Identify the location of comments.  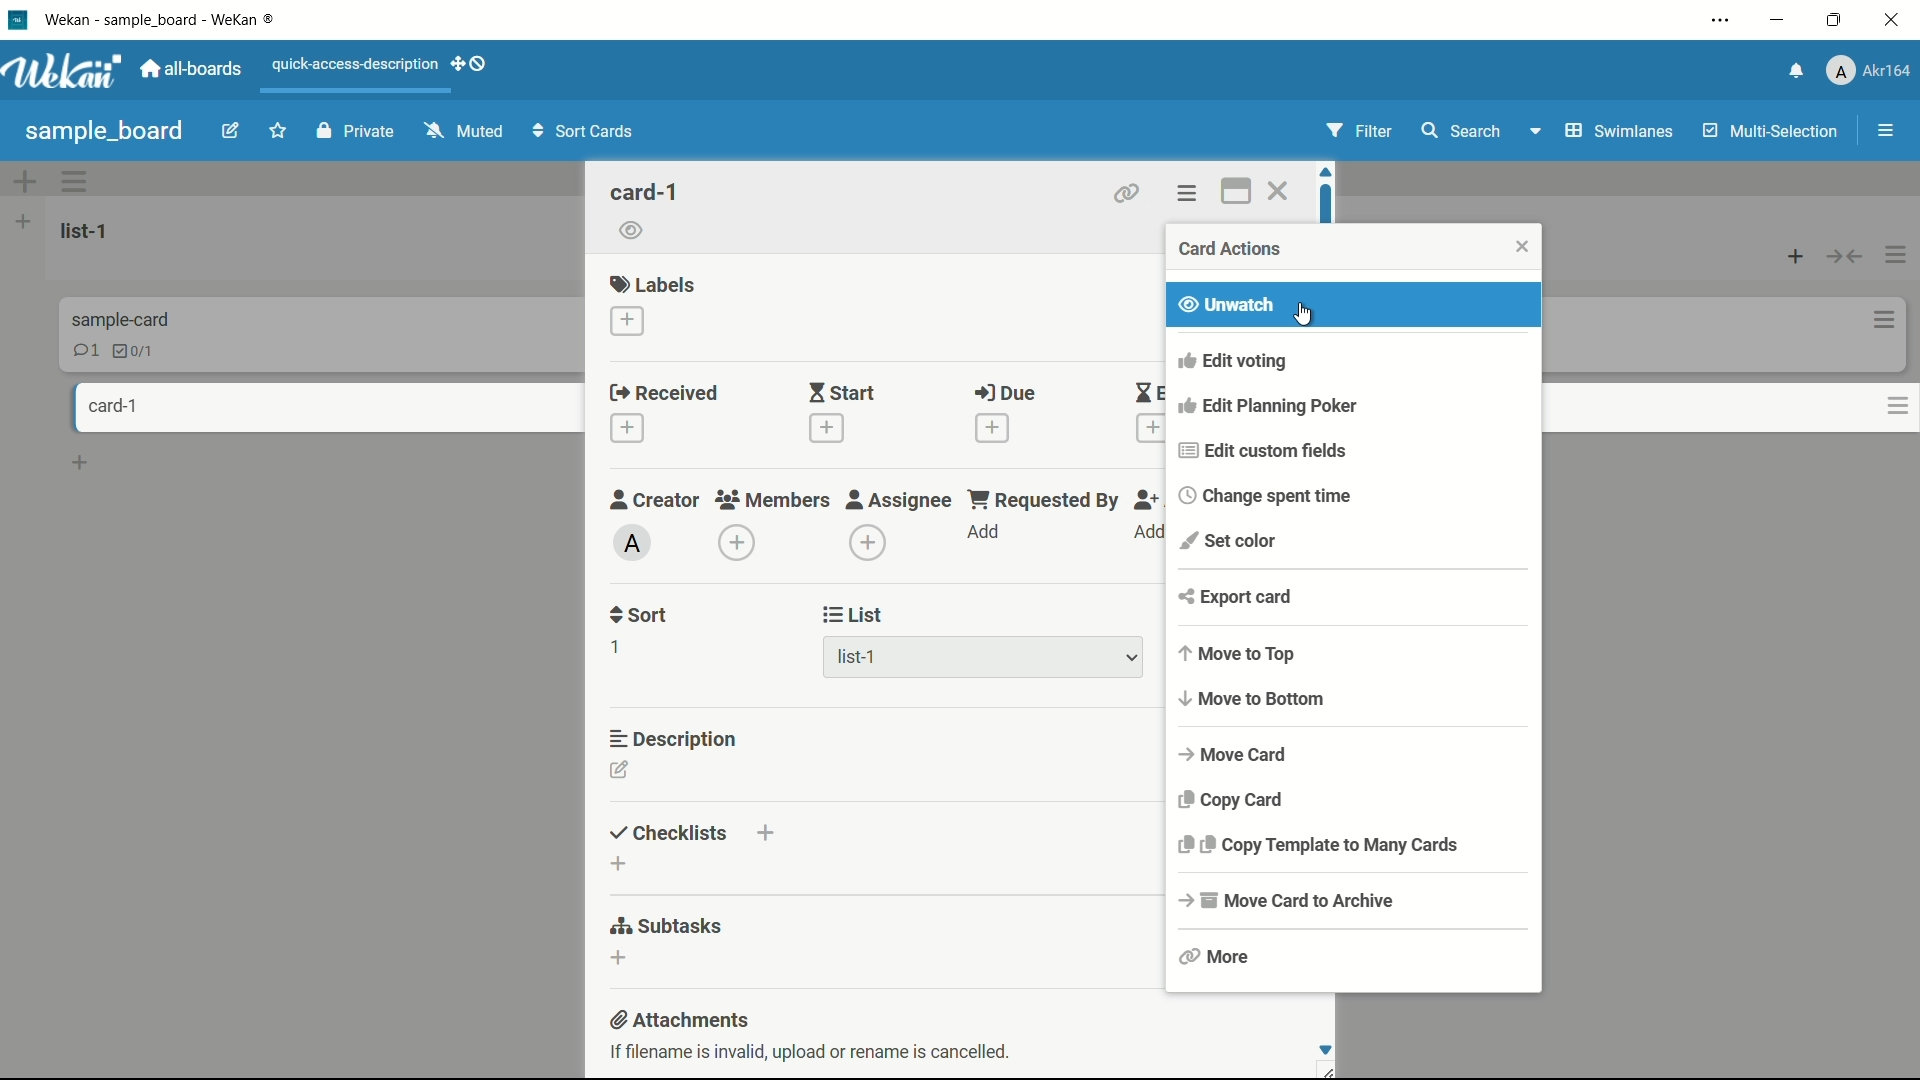
(85, 350).